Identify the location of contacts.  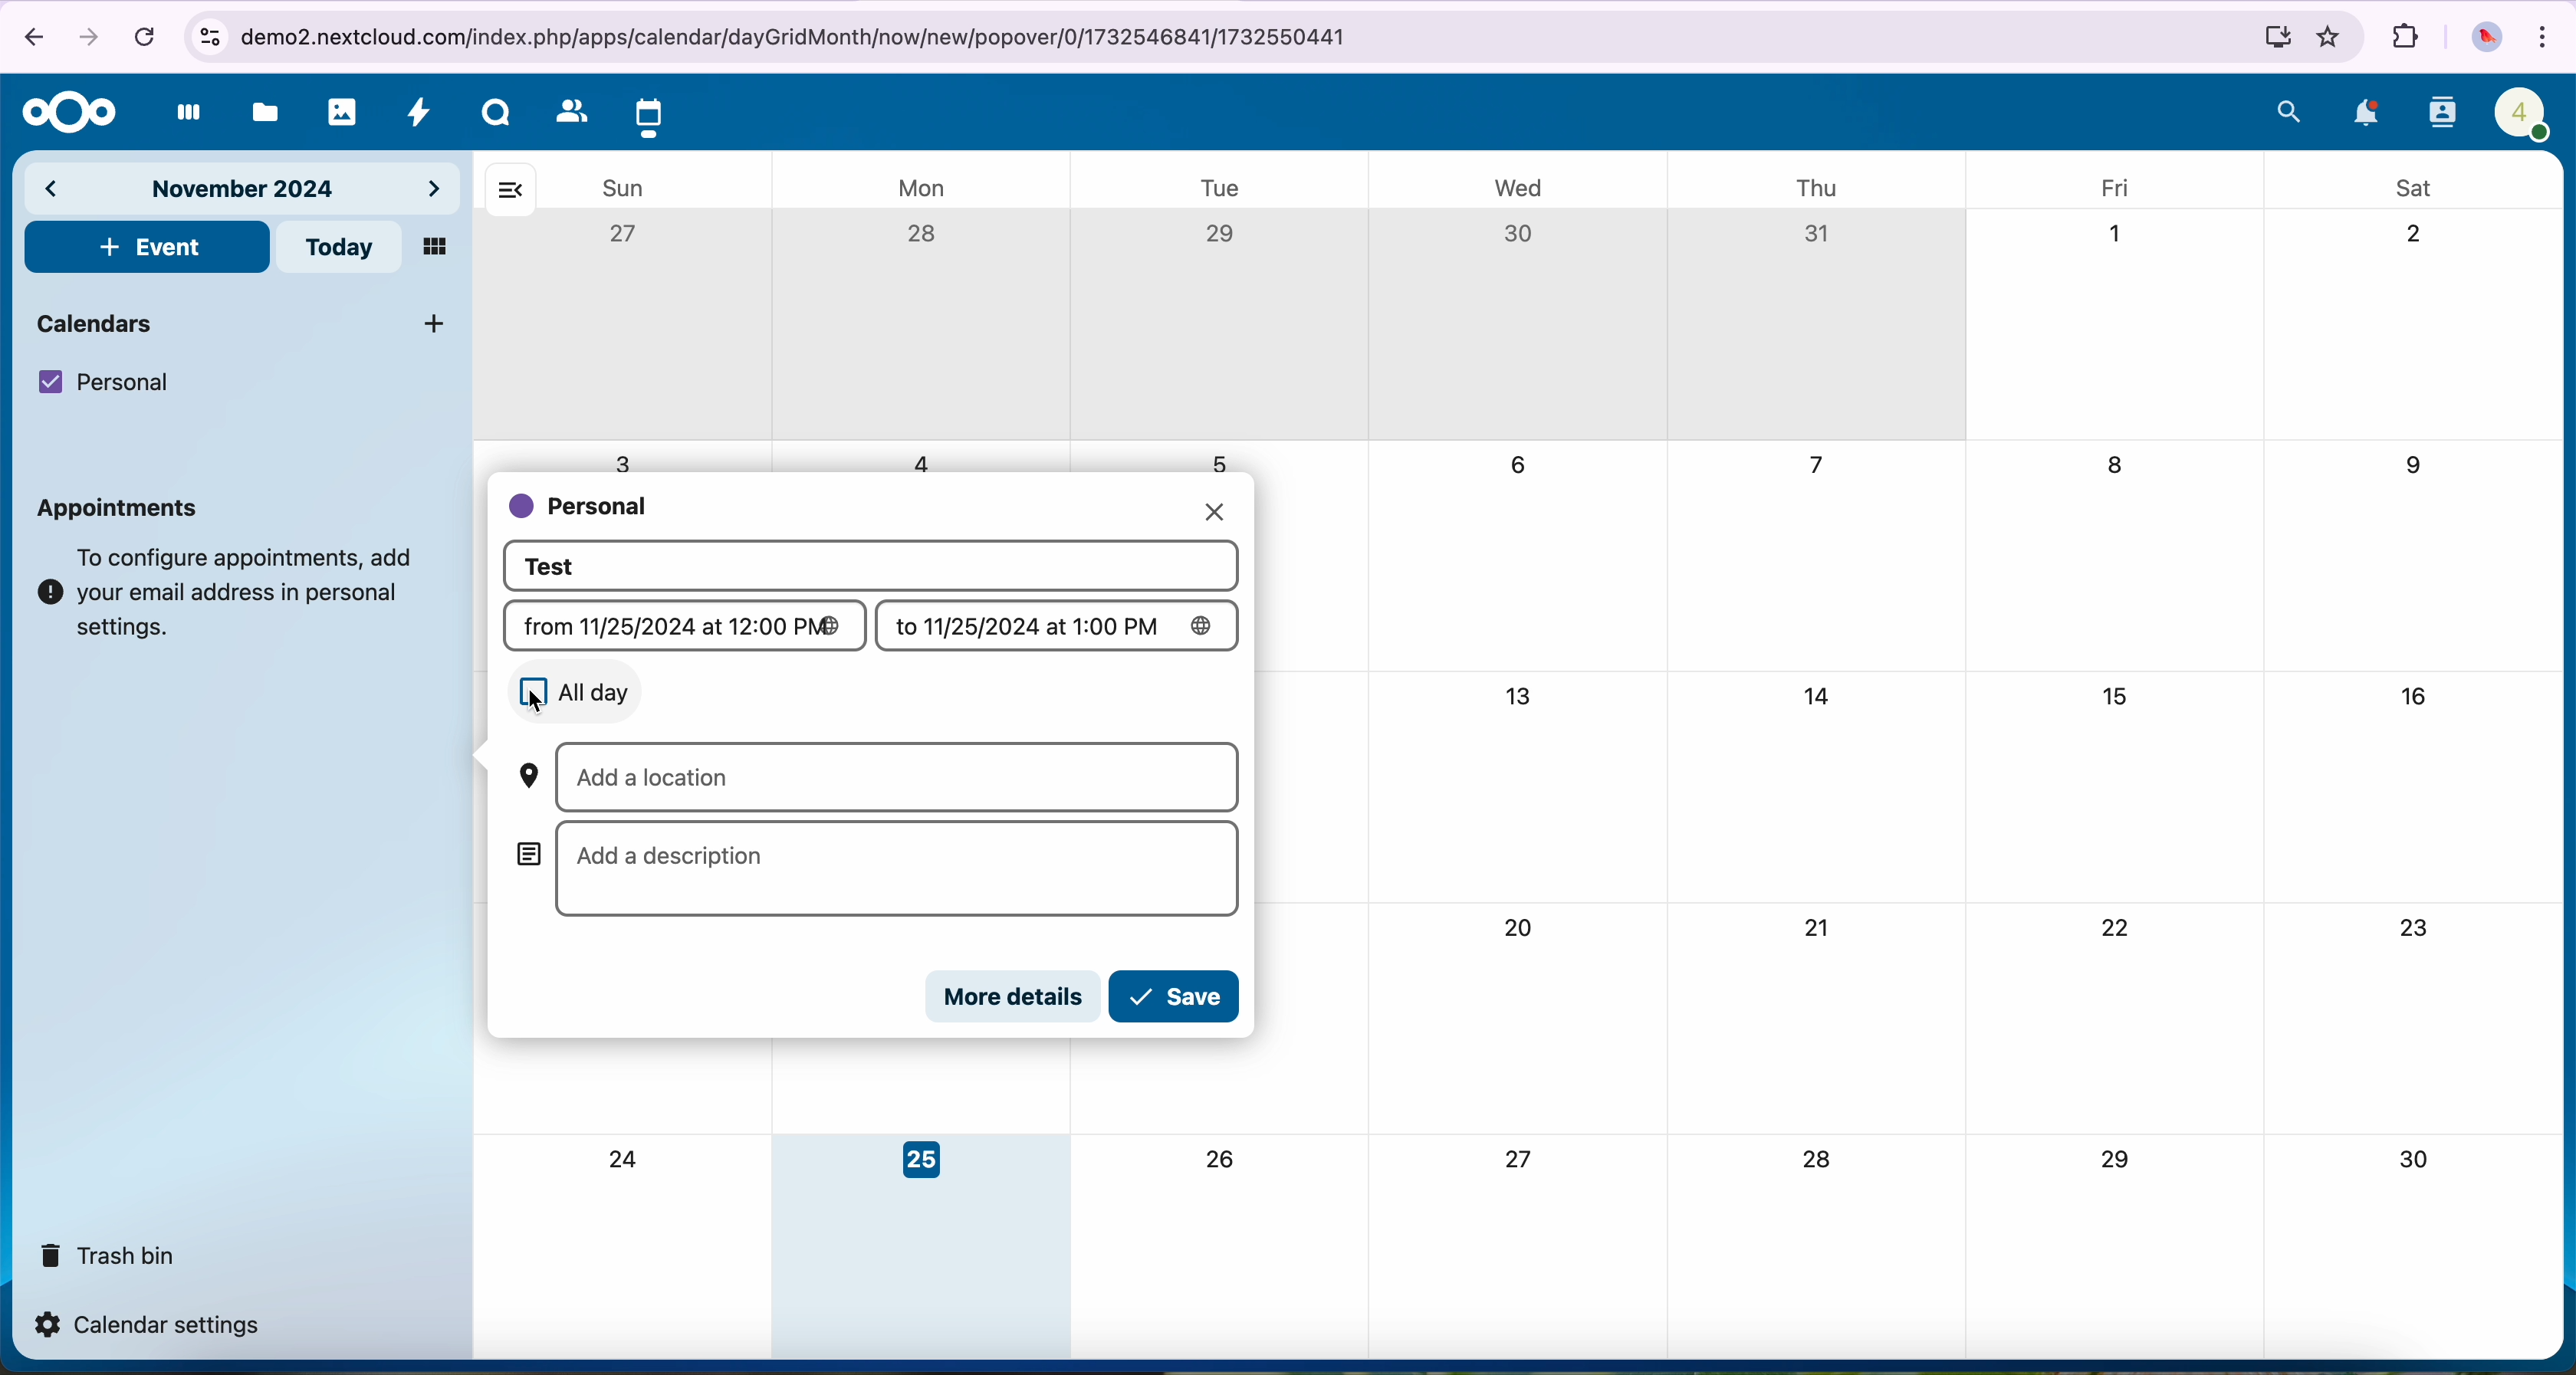
(2439, 114).